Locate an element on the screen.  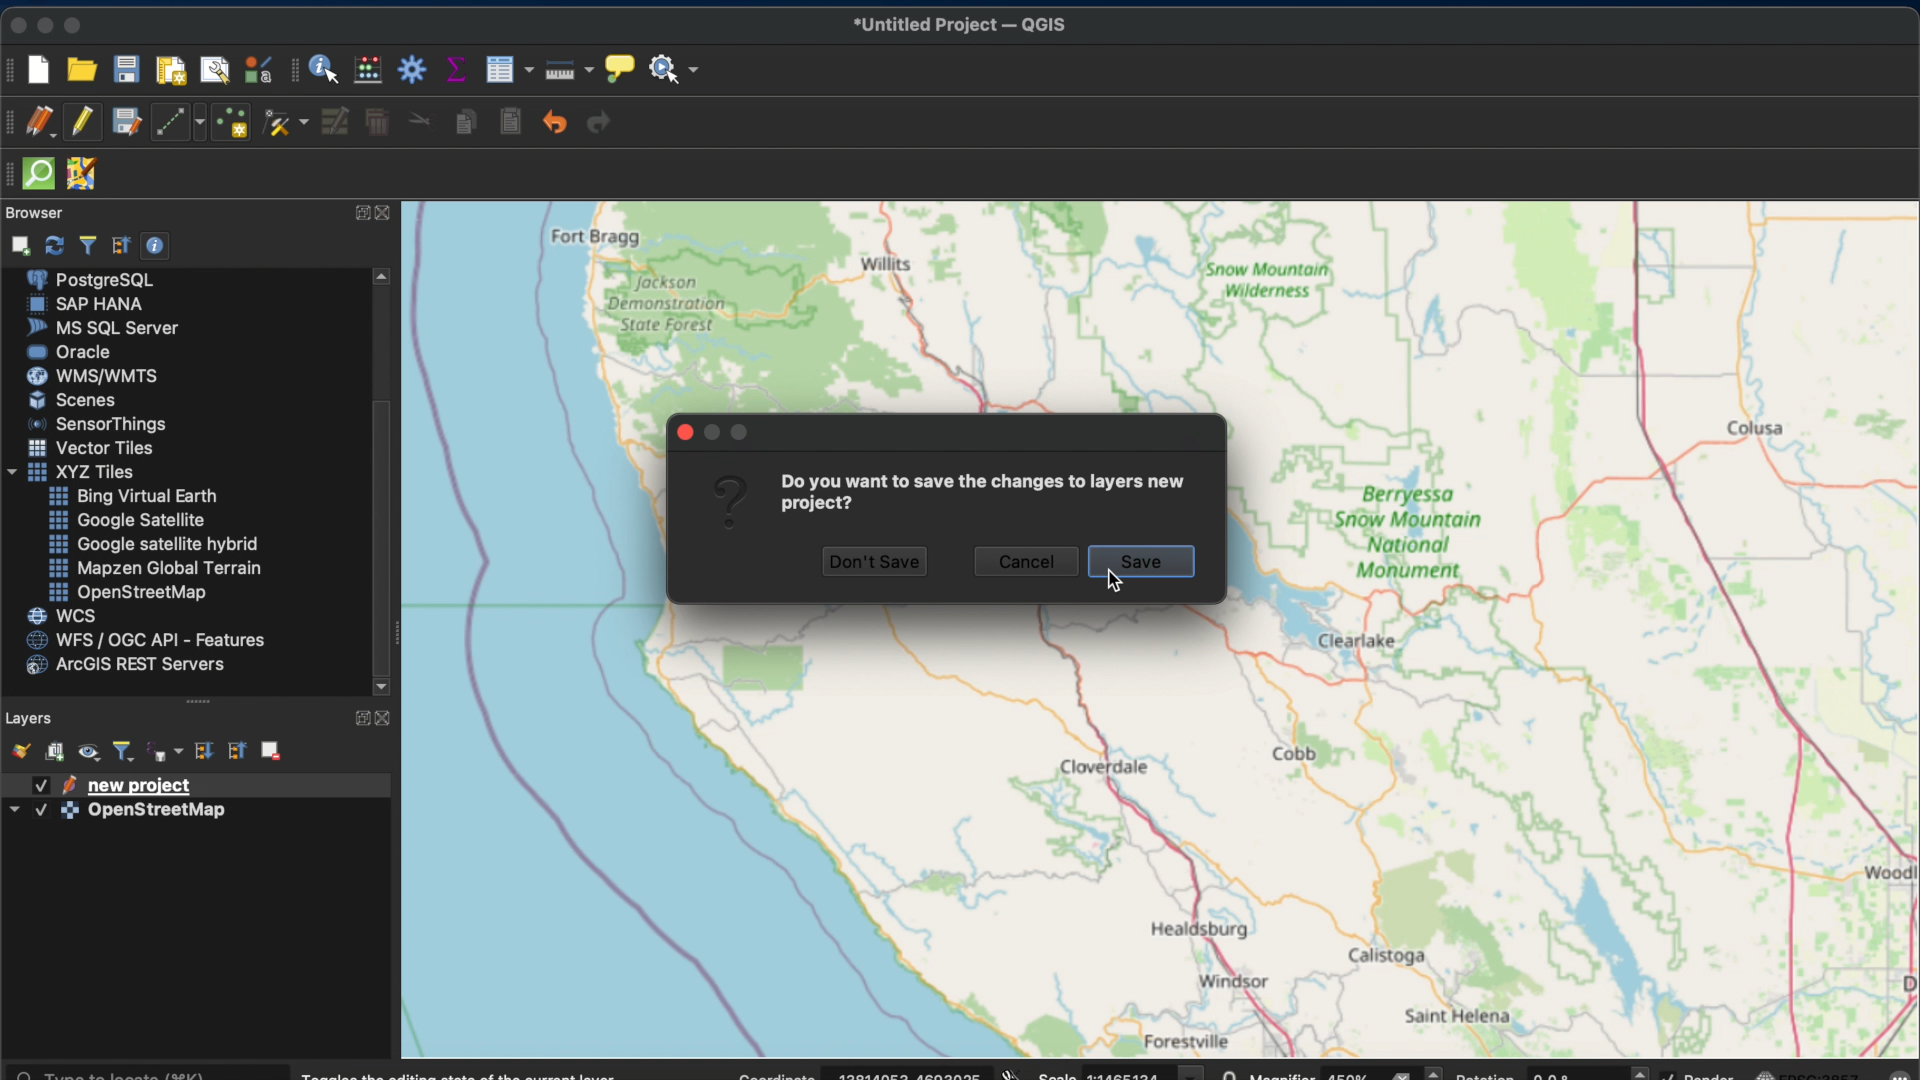
digitize with segment is located at coordinates (177, 122).